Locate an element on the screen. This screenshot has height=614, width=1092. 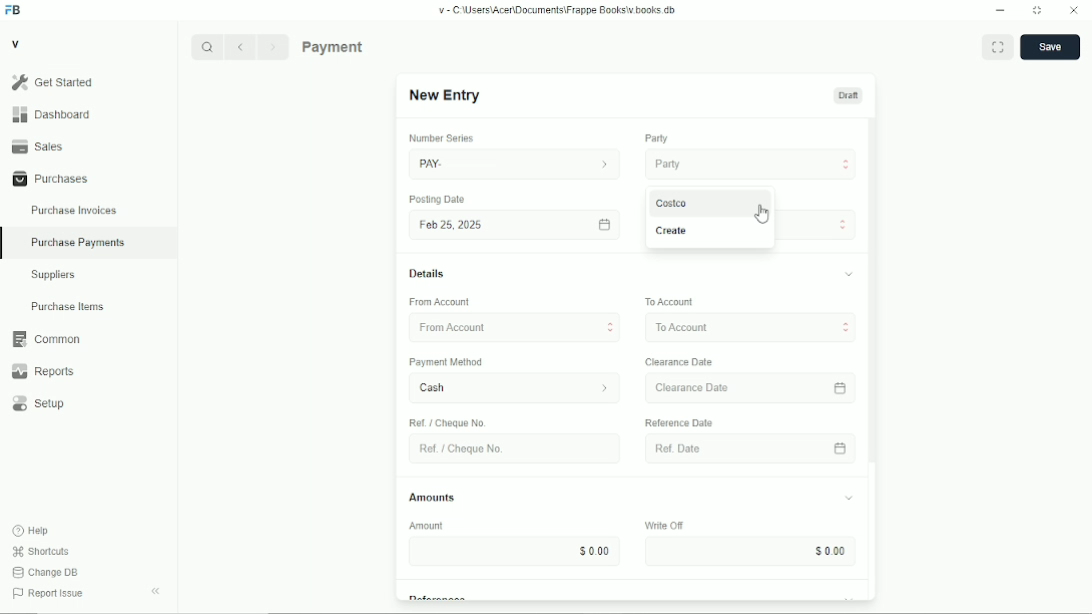
v= C Wsers\Acen\Documents\Frappe Books\v books db is located at coordinates (558, 10).